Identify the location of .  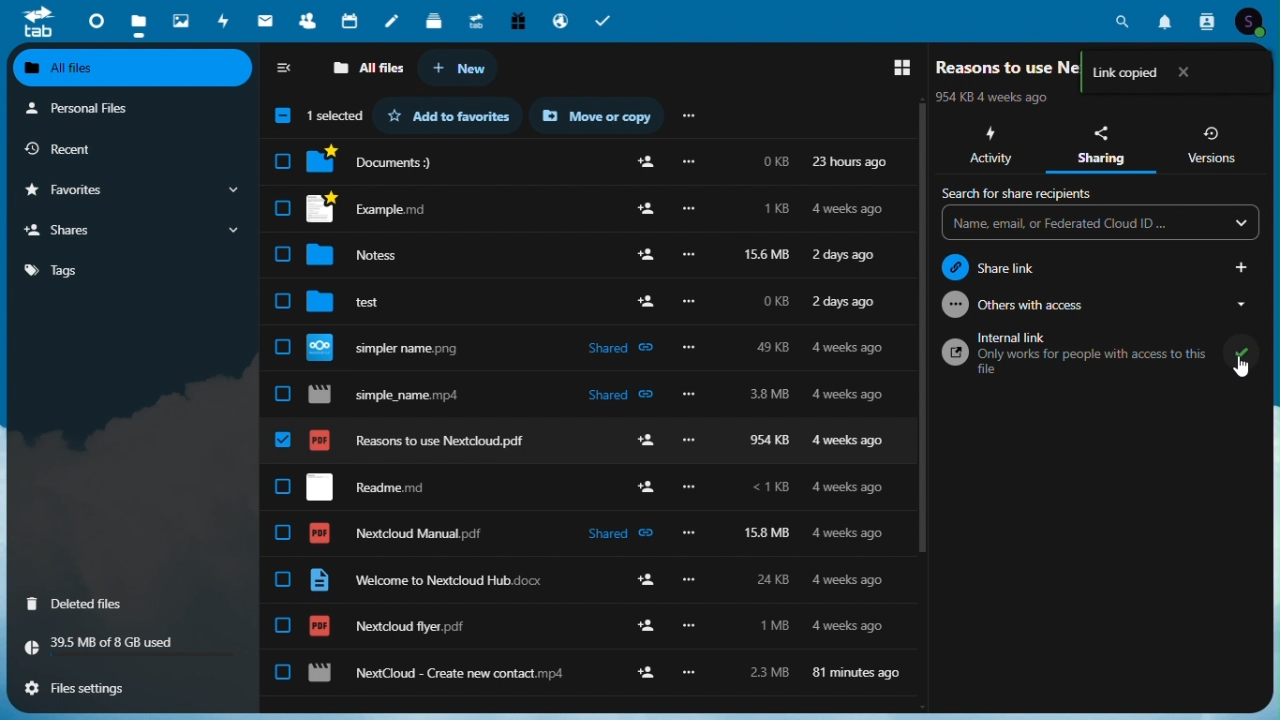
(684, 348).